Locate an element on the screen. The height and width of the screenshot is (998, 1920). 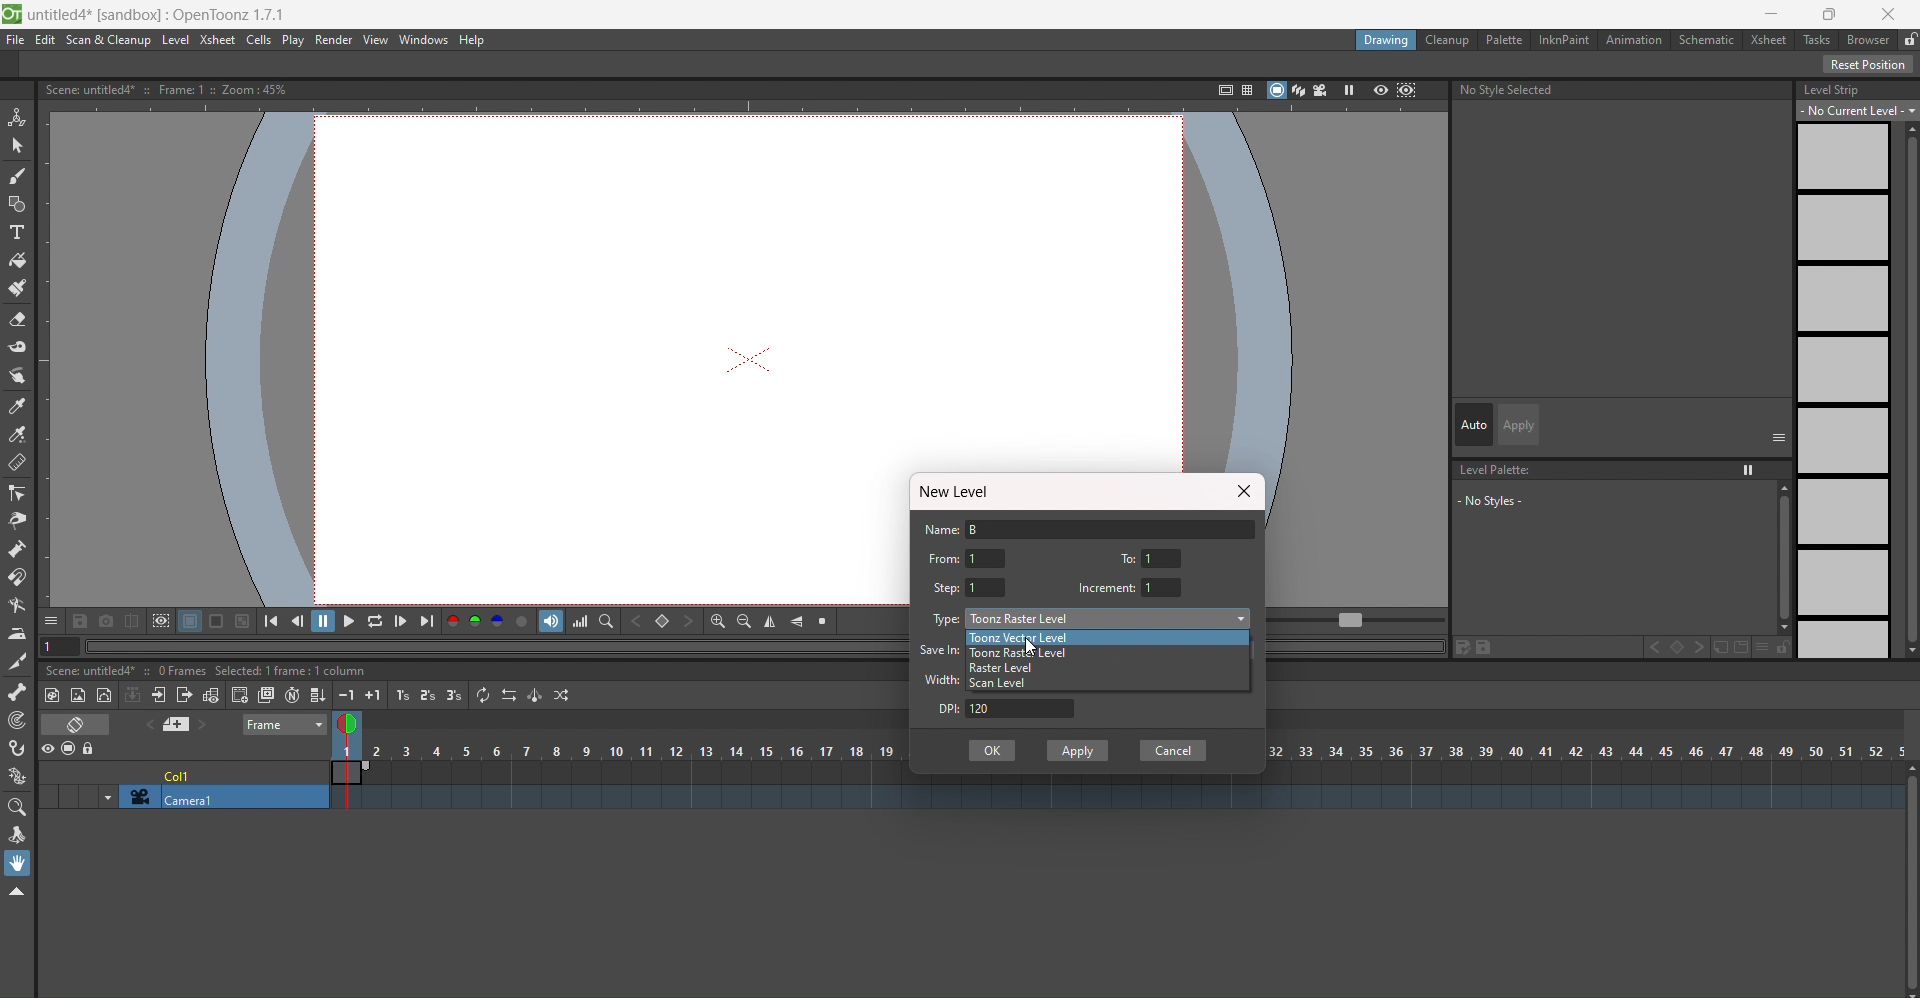
freeze is located at coordinates (1347, 90).